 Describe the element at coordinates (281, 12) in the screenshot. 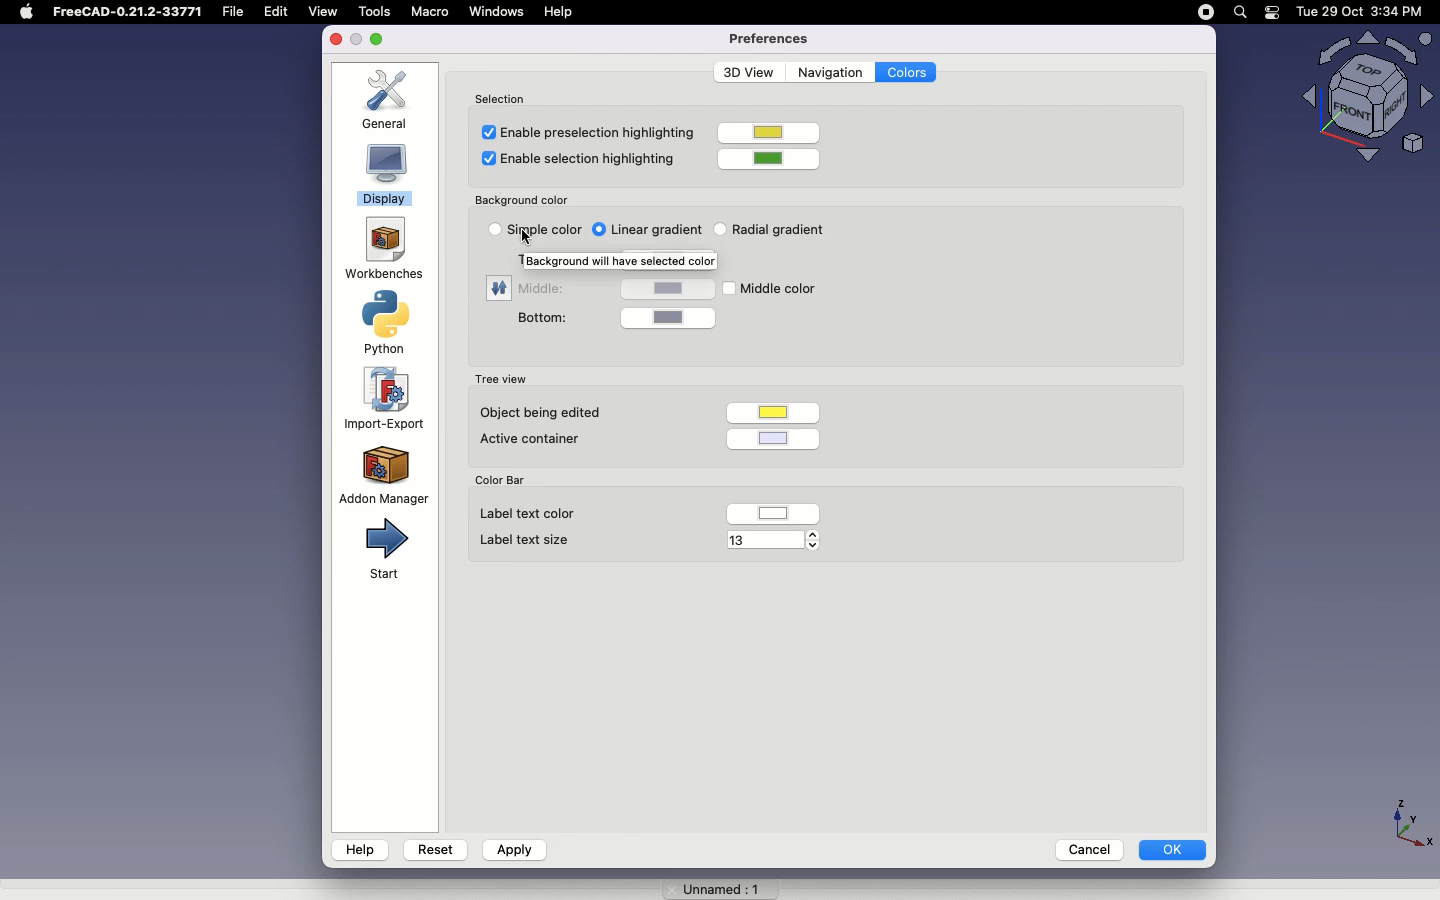

I see `Edit` at that location.